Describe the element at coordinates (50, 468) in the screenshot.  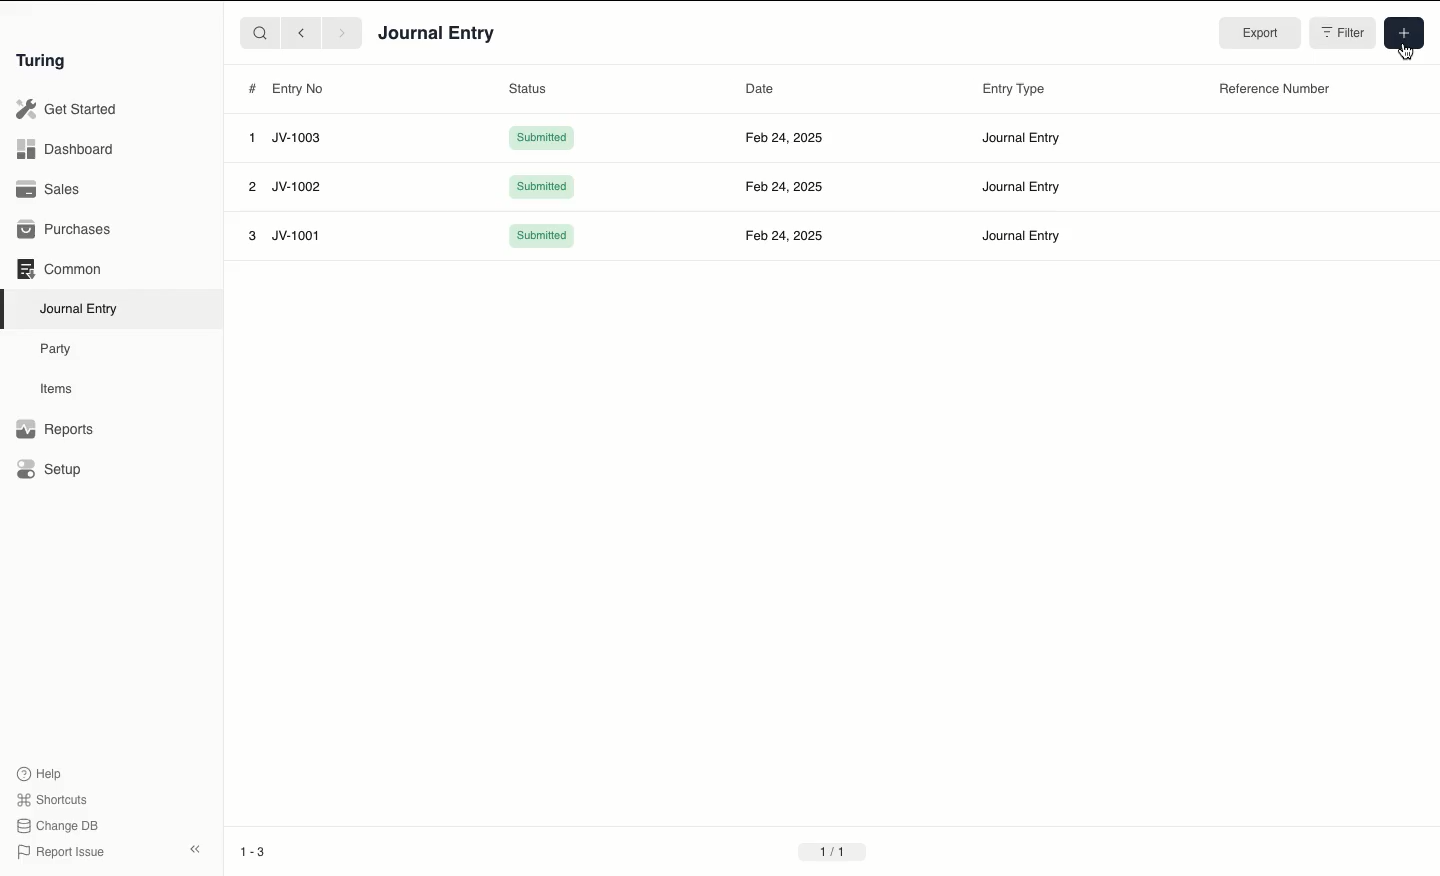
I see `Setup` at that location.